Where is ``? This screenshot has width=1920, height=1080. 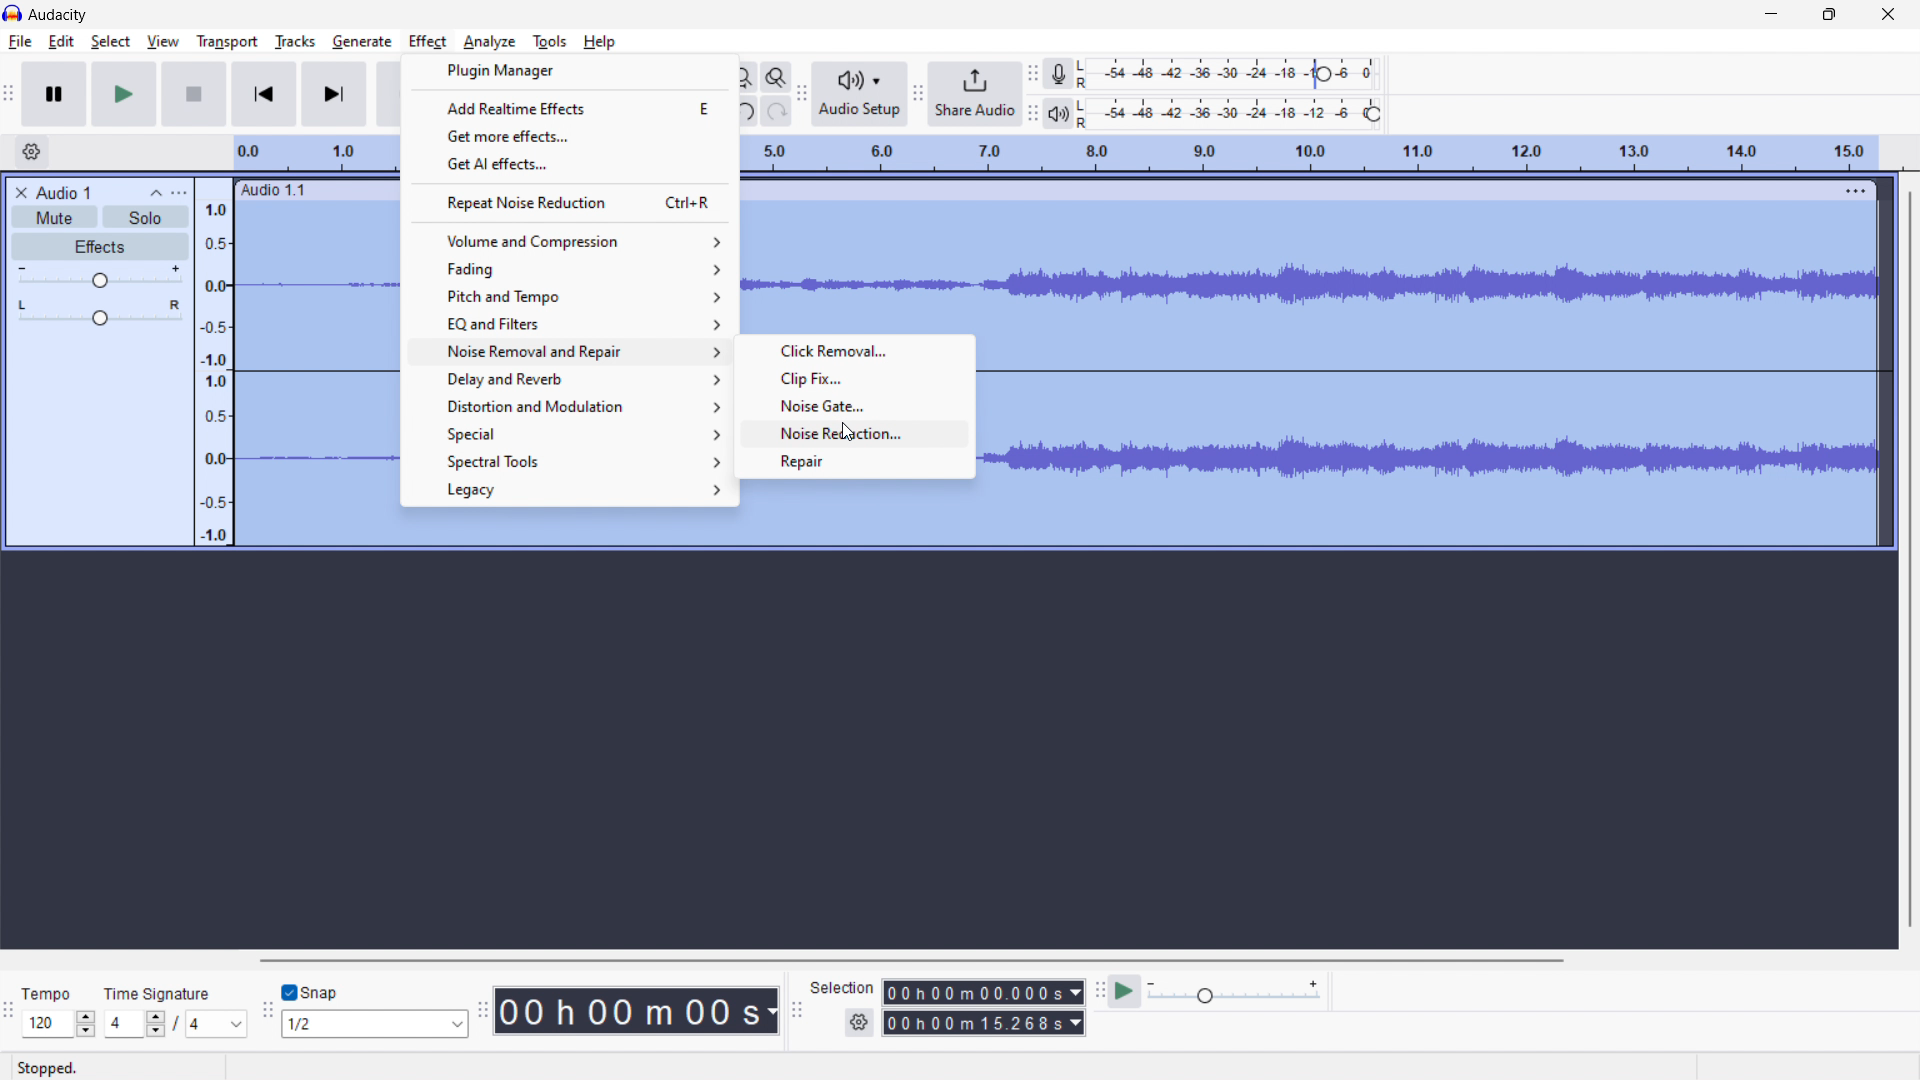
 is located at coordinates (854, 434).